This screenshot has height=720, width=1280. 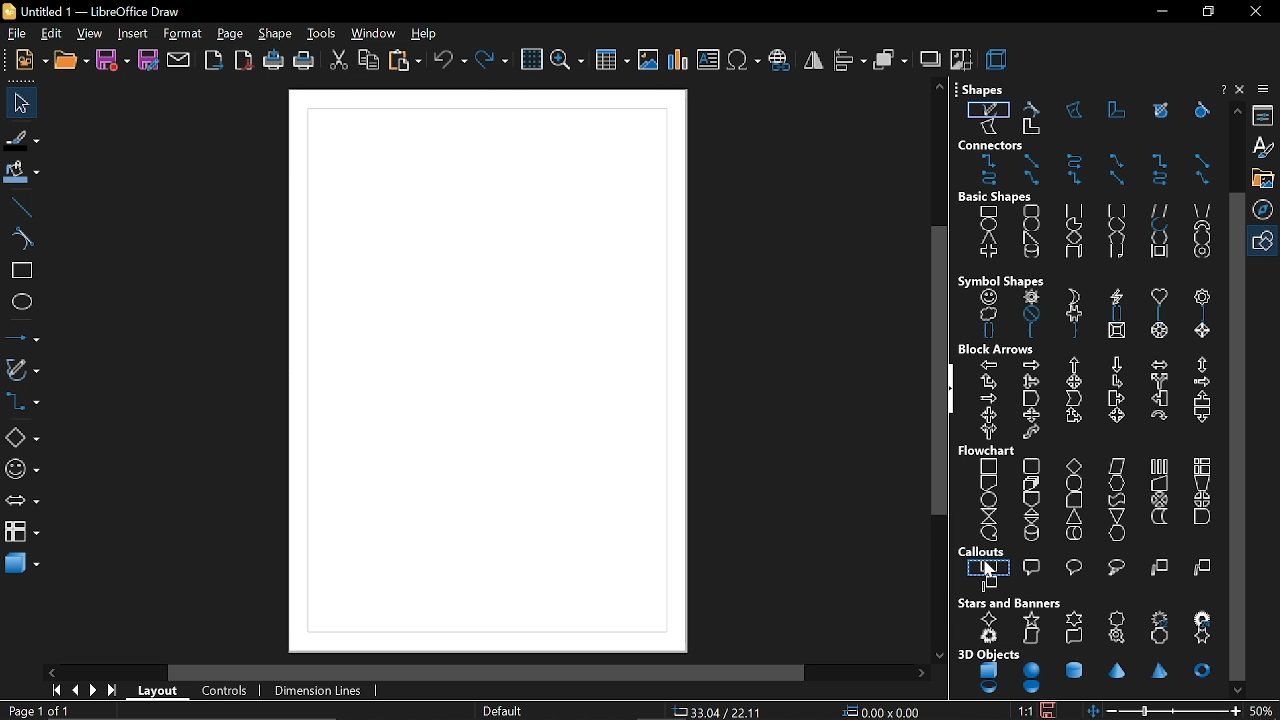 What do you see at coordinates (986, 432) in the screenshot?
I see `right or left arrow` at bounding box center [986, 432].